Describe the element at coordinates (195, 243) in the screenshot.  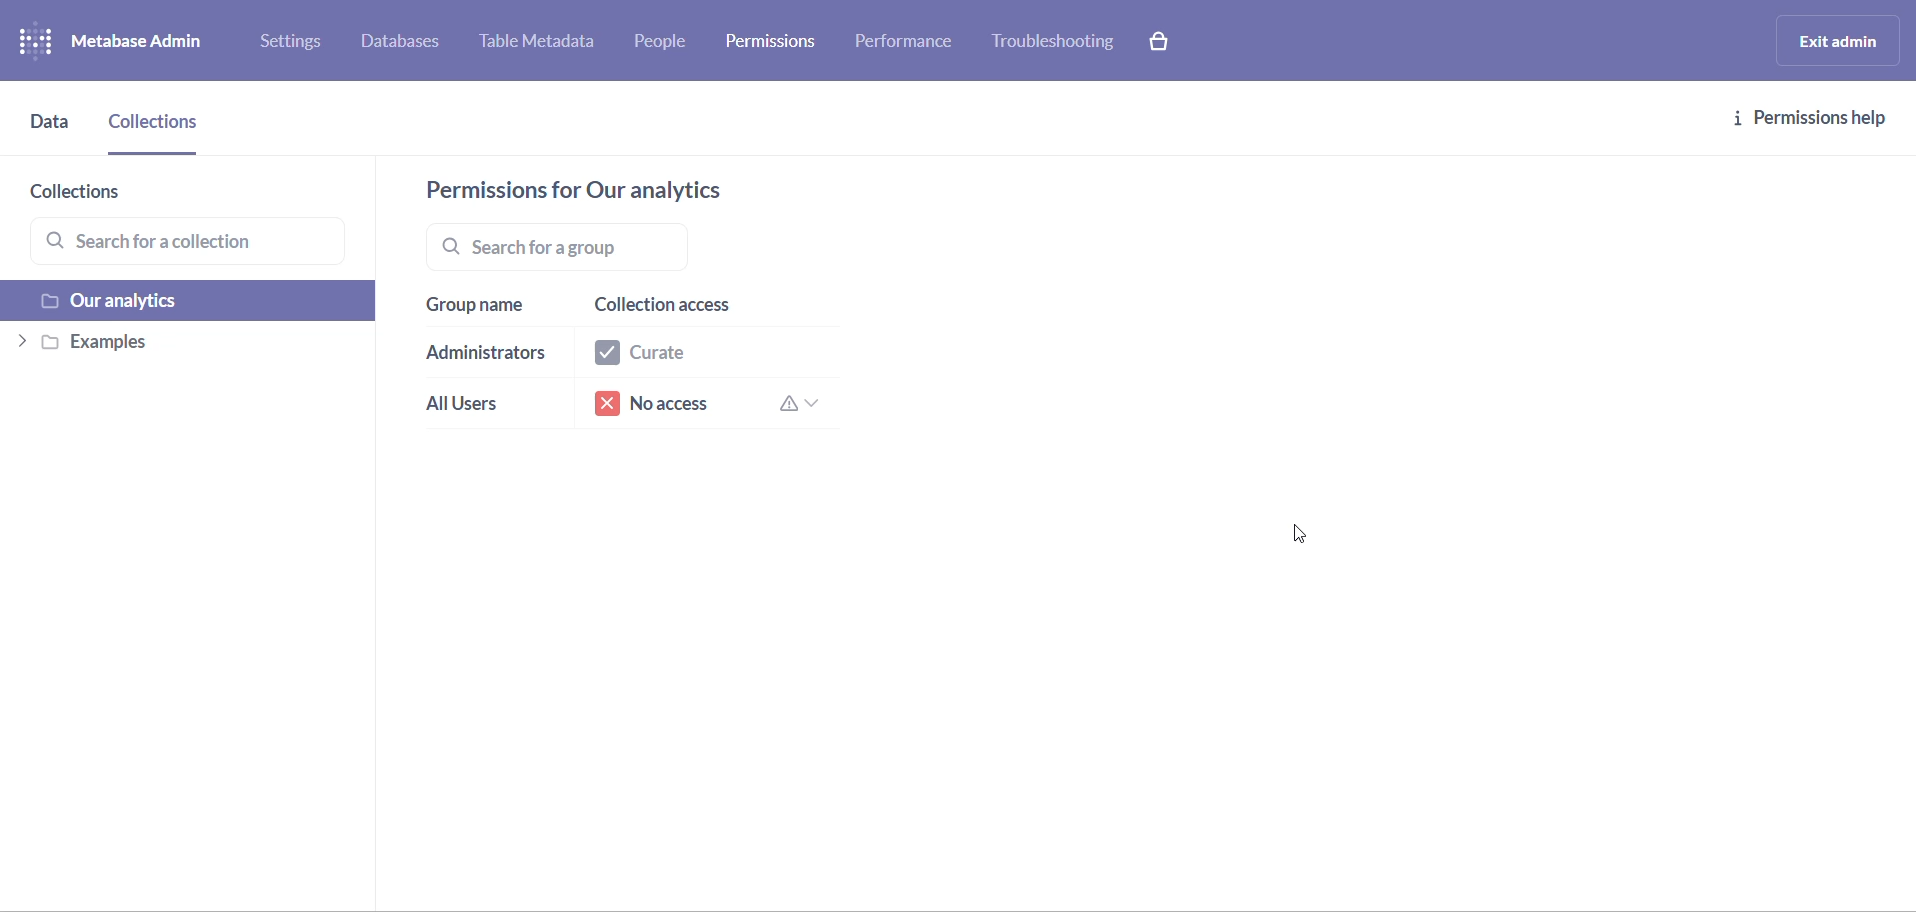
I see `search bar` at that location.